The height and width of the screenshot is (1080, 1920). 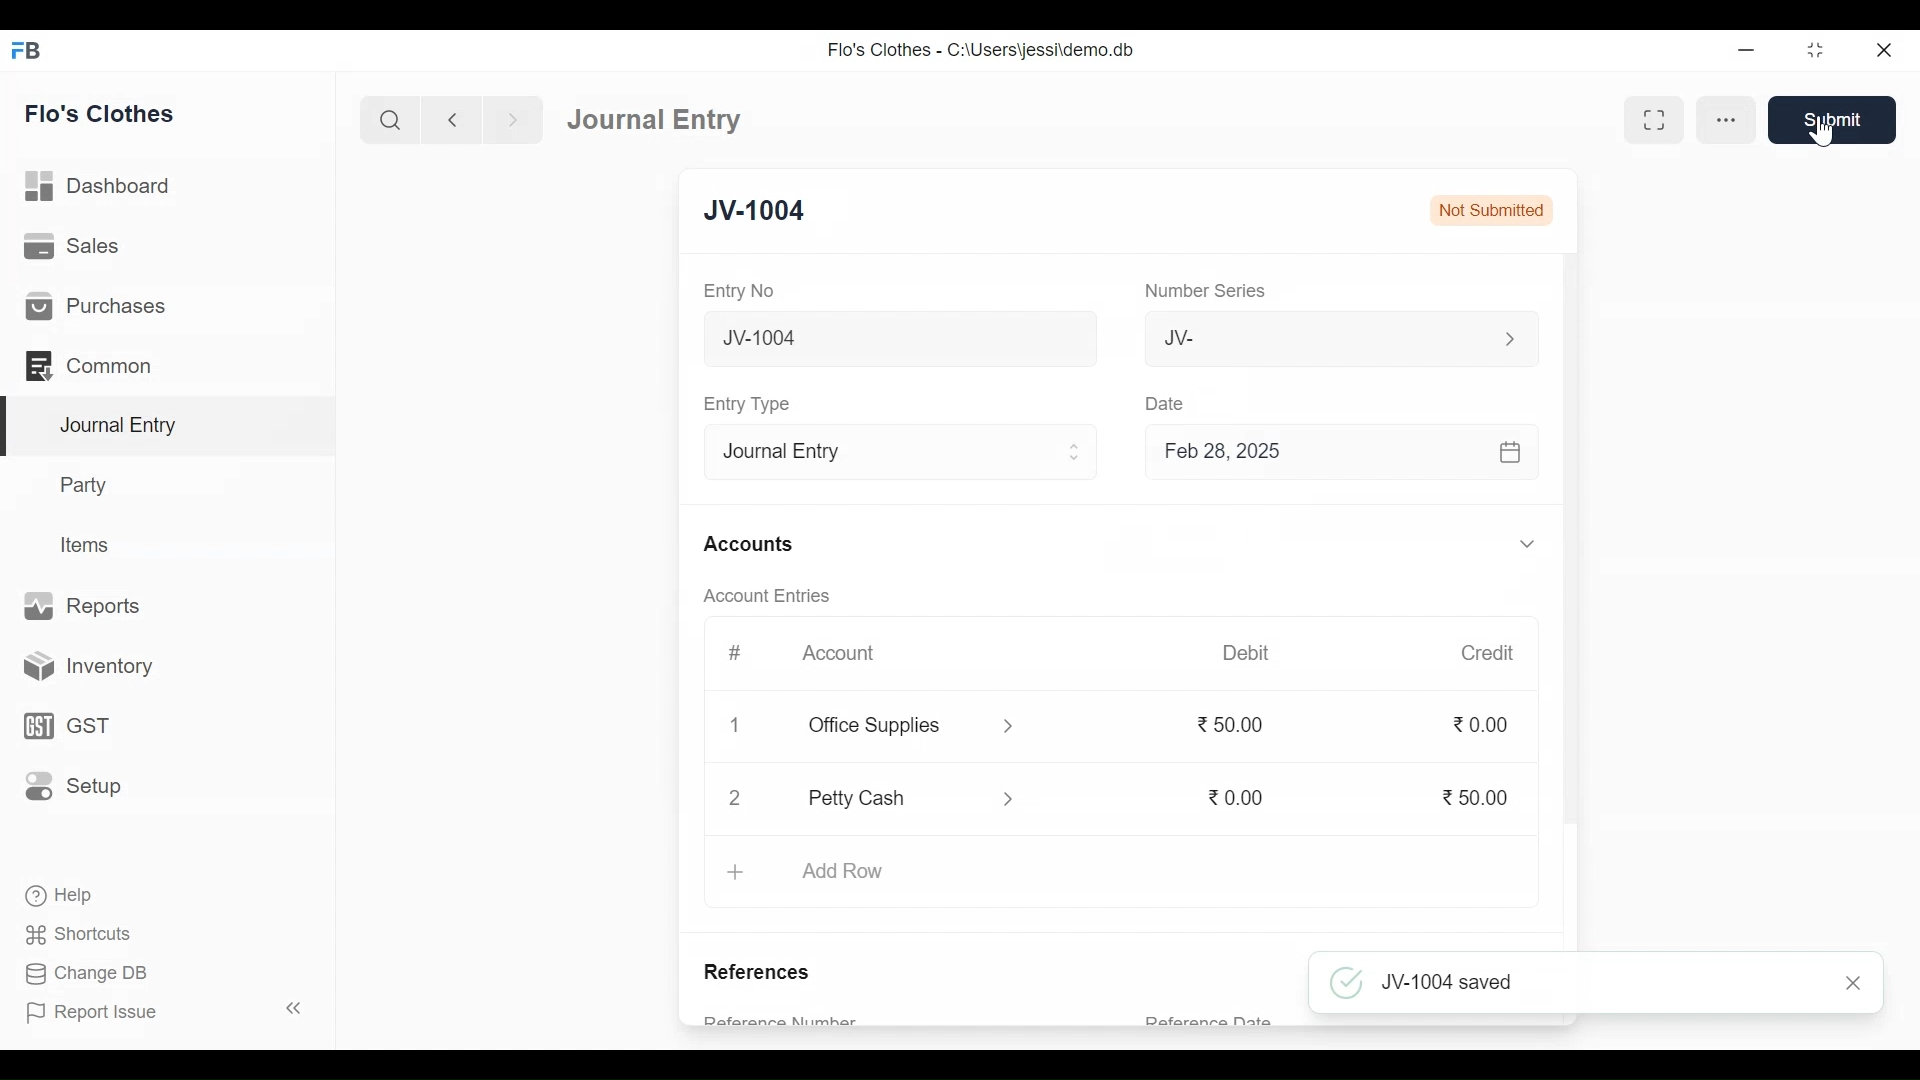 What do you see at coordinates (739, 290) in the screenshot?
I see `Entry No` at bounding box center [739, 290].